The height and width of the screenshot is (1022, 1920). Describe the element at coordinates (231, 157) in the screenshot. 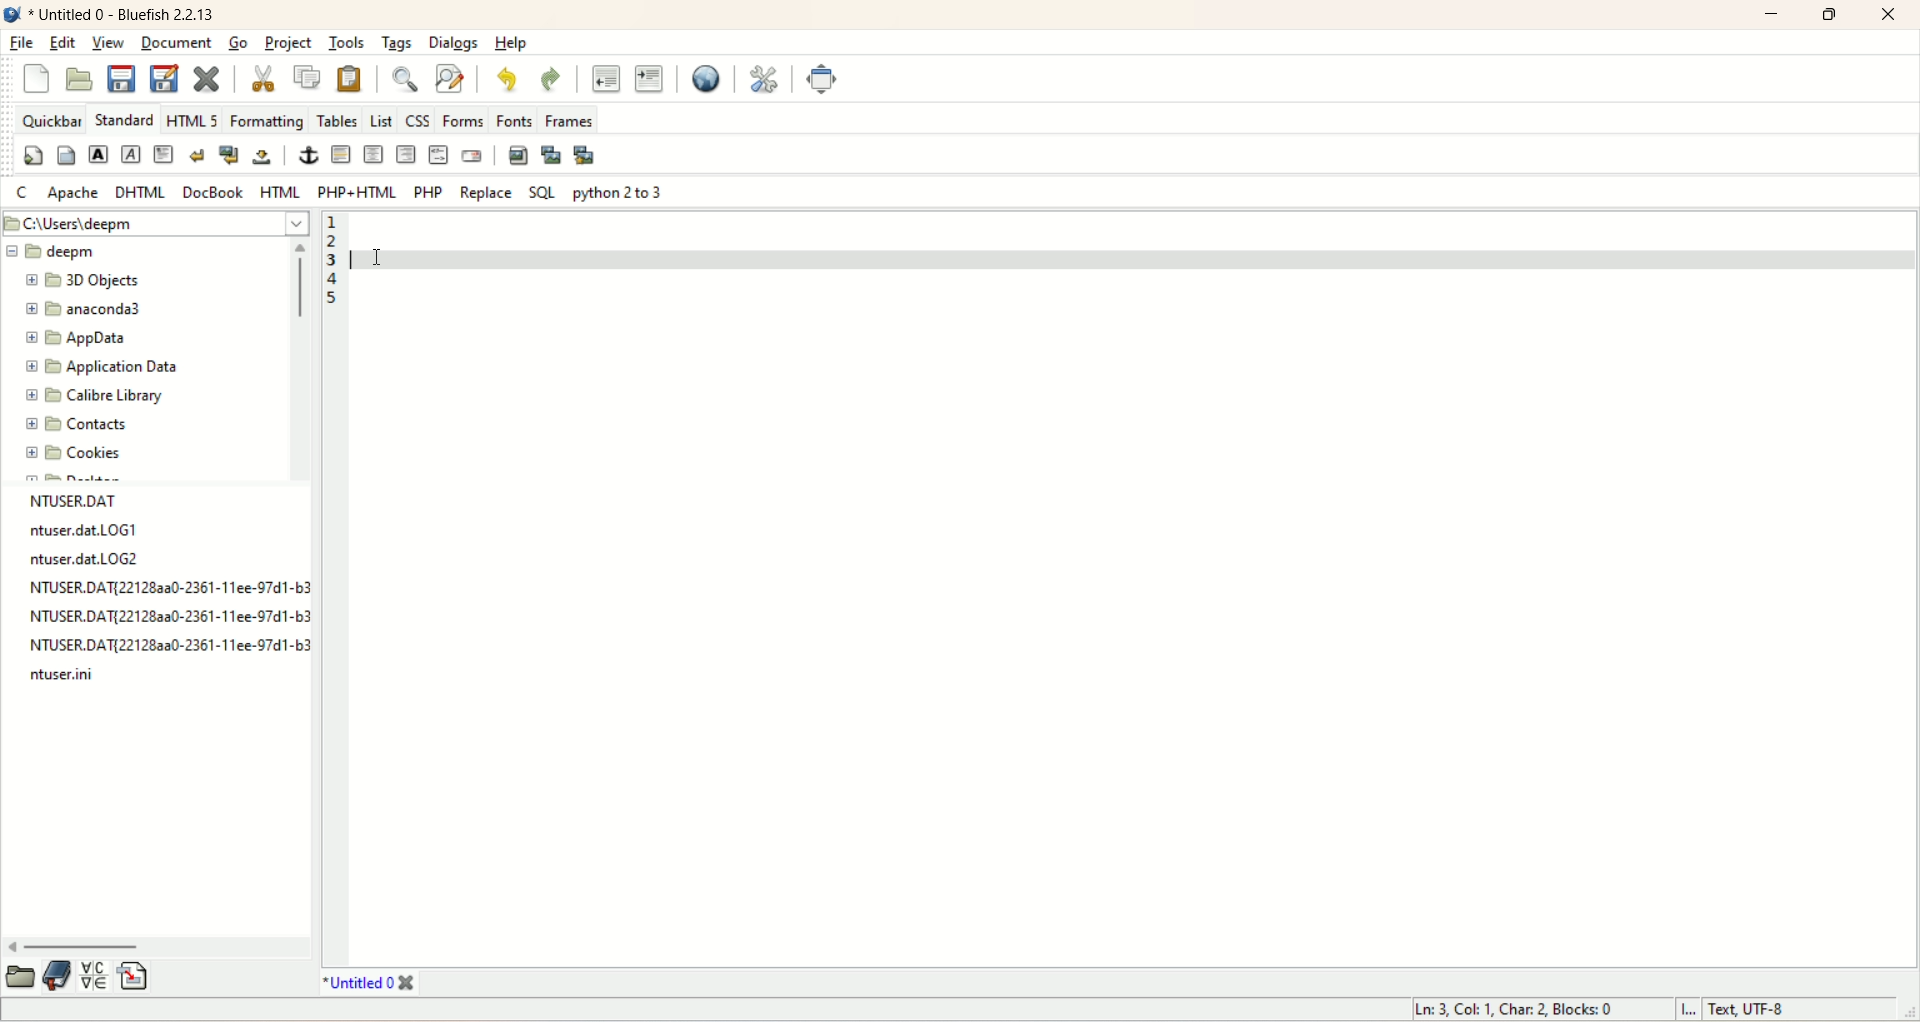

I see `break and clean` at that location.